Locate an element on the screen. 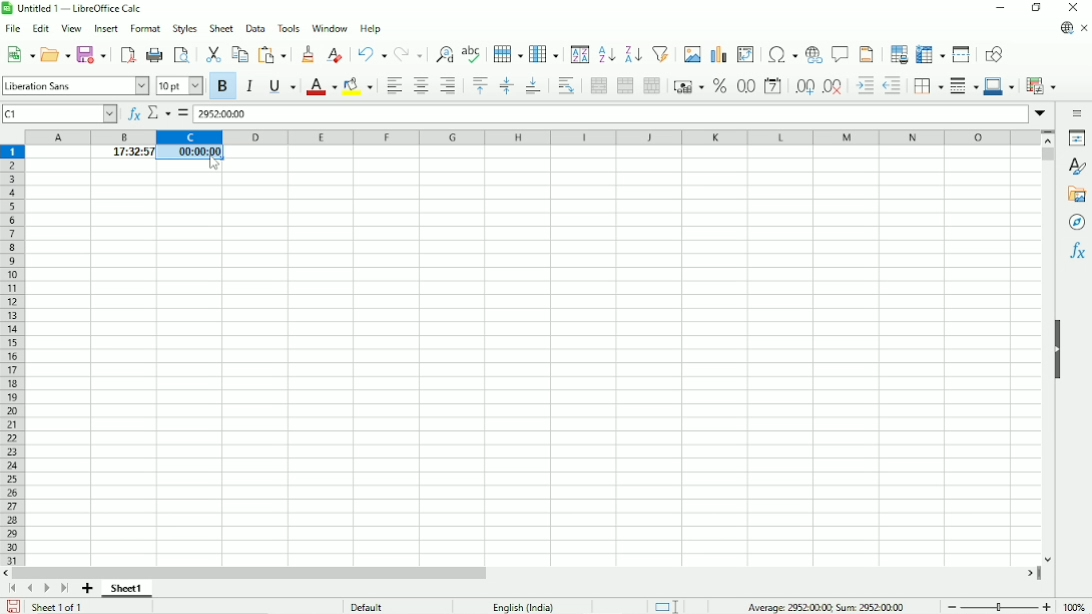 The image size is (1092, 614). Toggle print preview is located at coordinates (183, 55).